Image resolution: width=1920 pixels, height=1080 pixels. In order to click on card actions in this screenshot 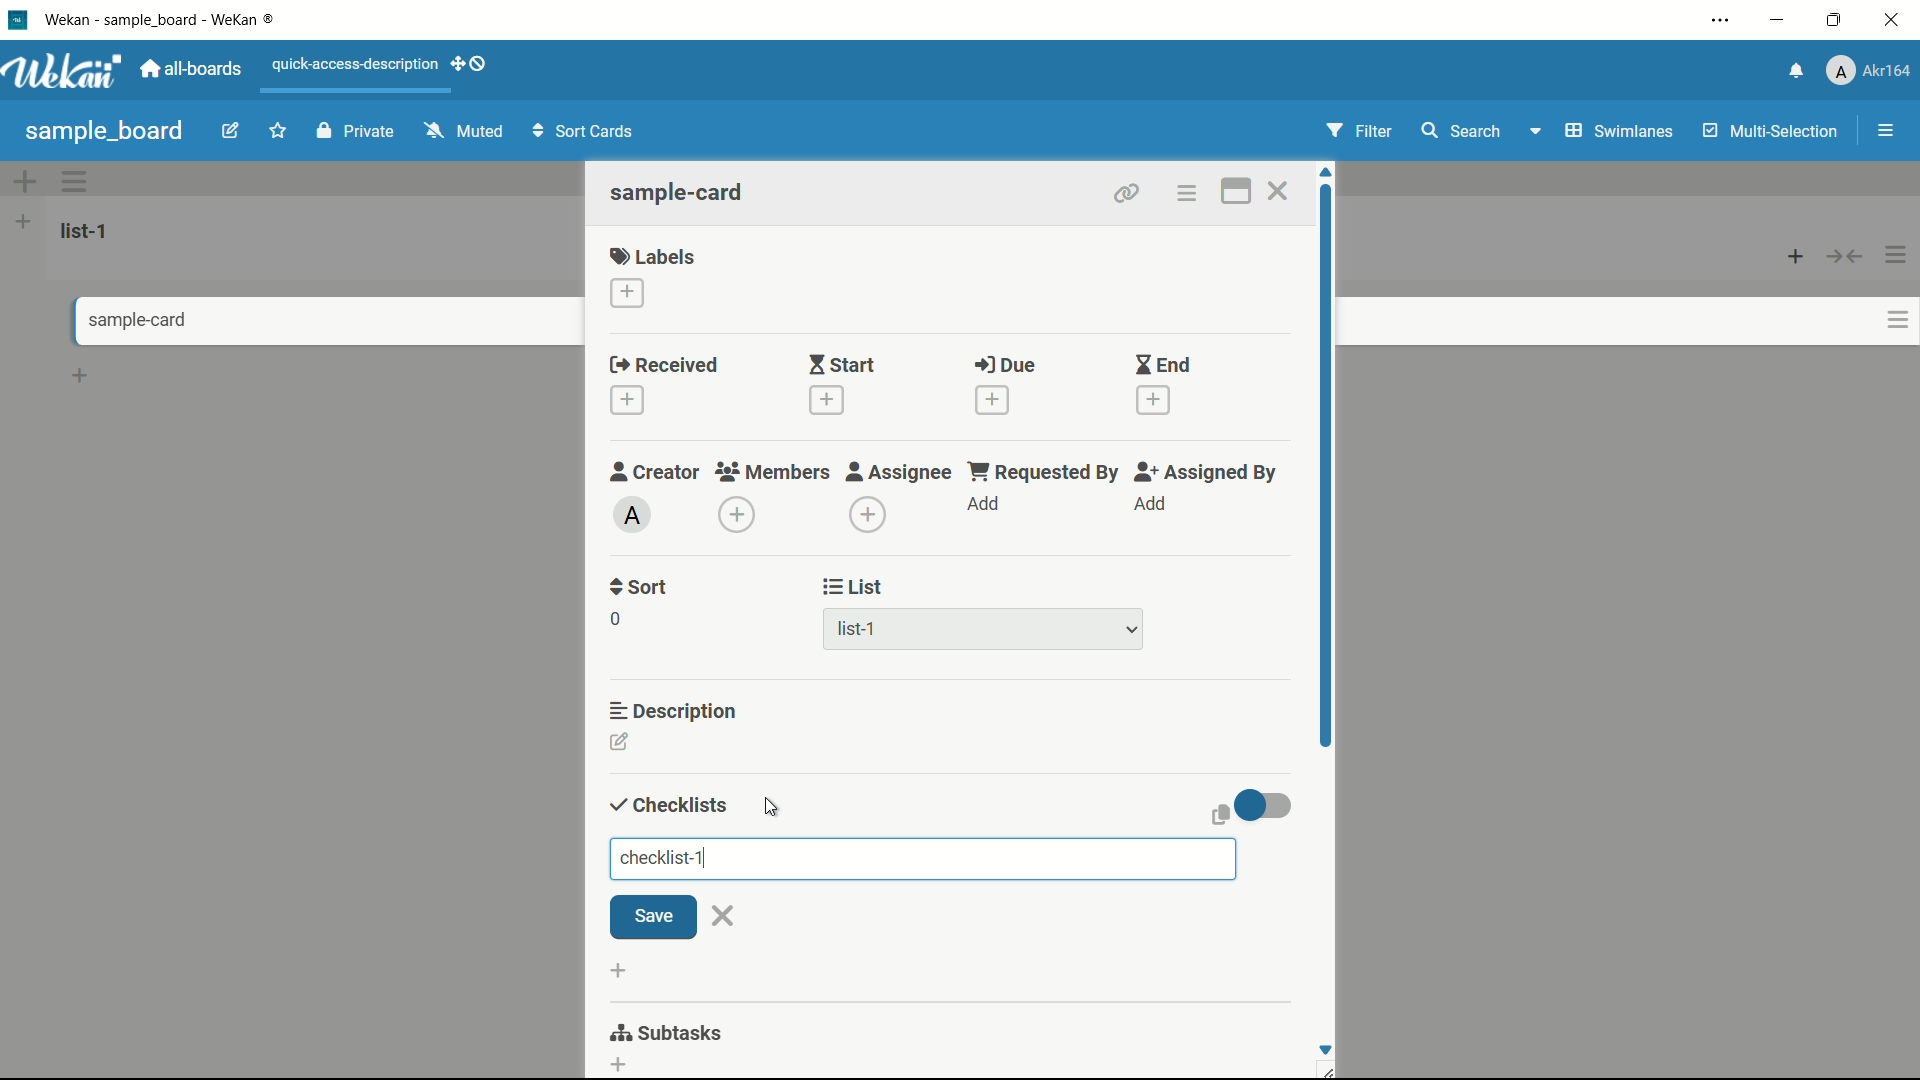, I will do `click(1185, 194)`.